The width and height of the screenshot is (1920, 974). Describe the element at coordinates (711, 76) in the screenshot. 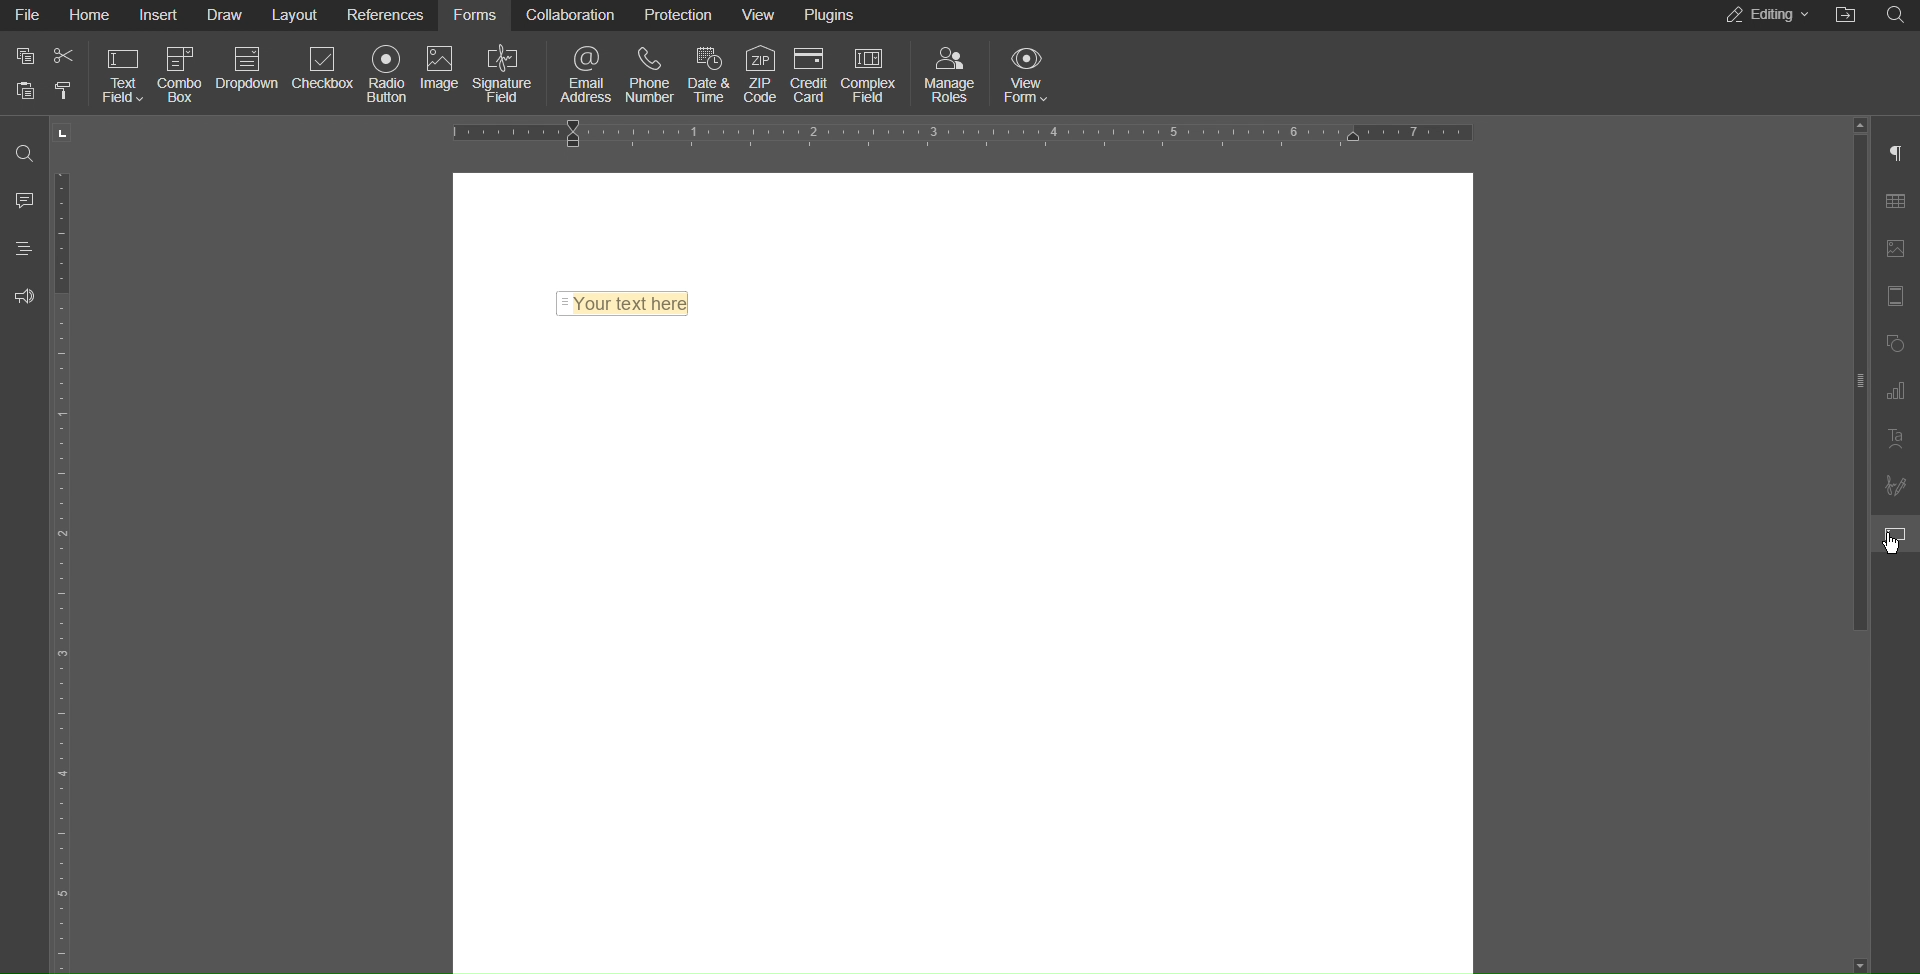

I see `Date & Time` at that location.